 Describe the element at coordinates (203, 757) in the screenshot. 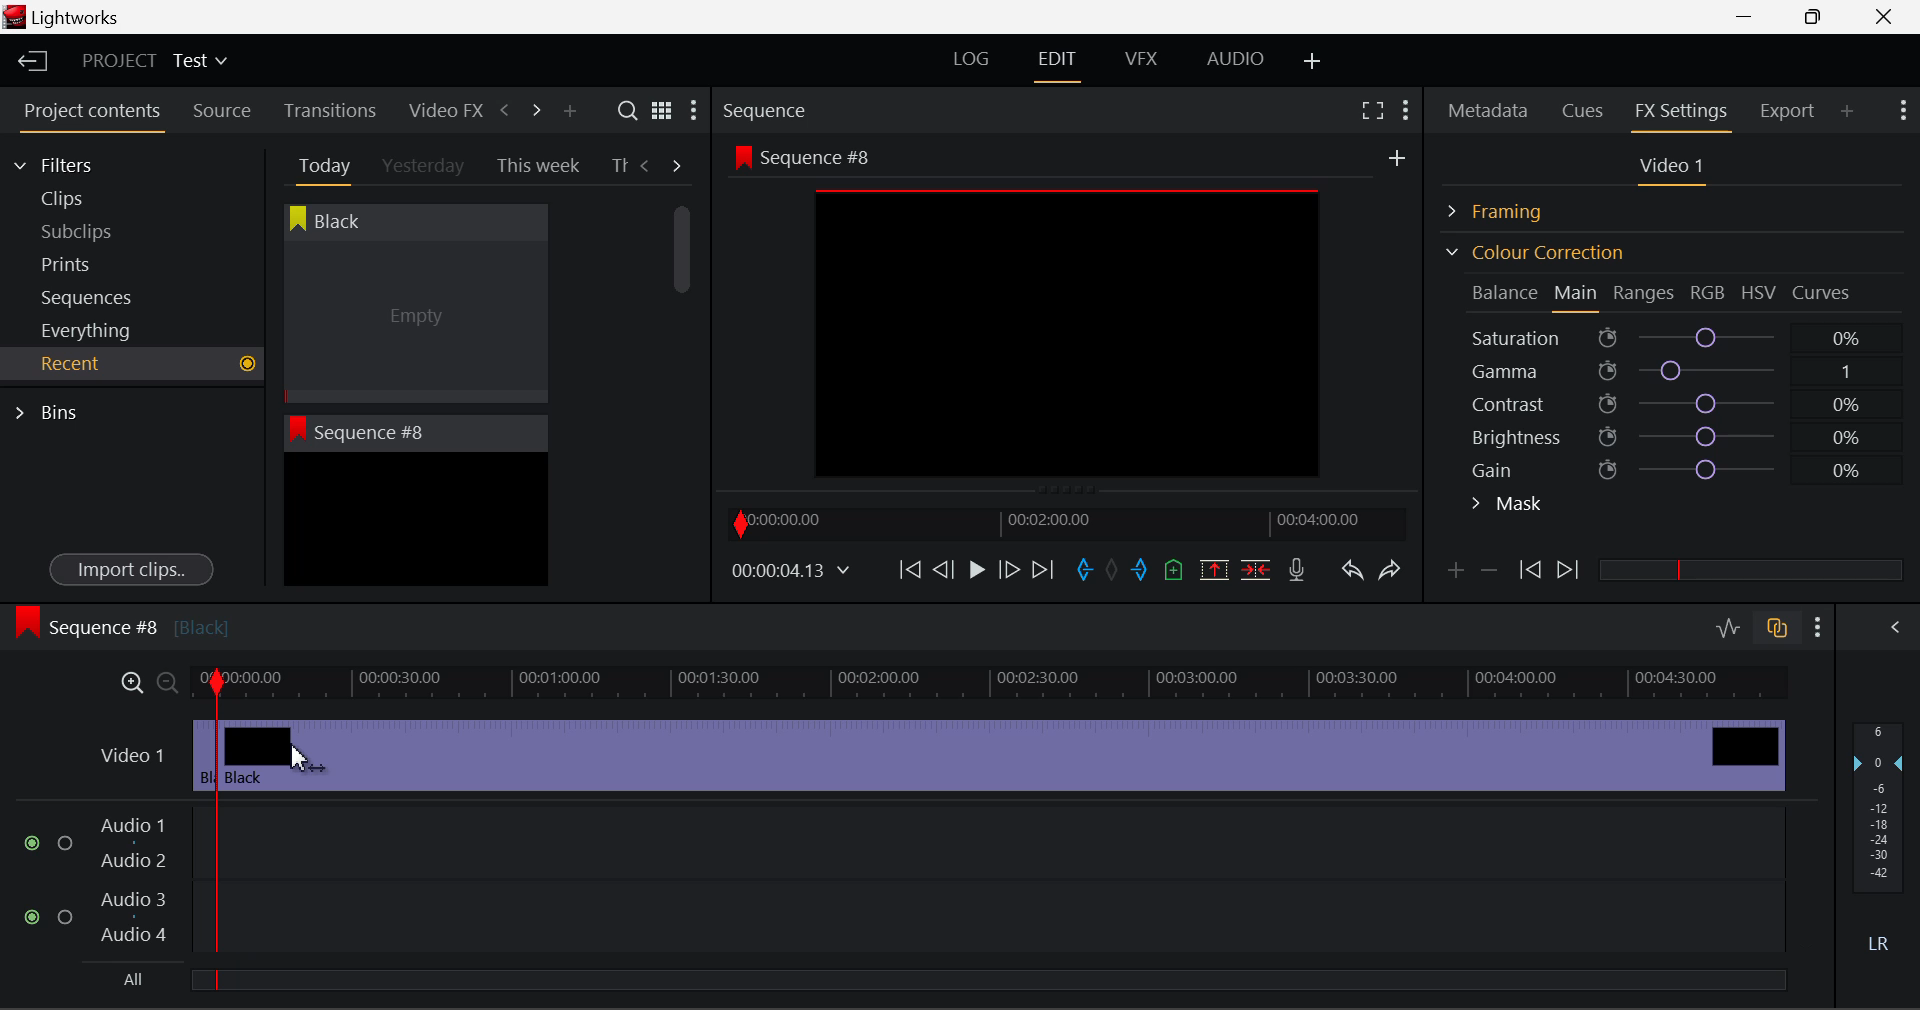

I see `Clip 1 Segment` at that location.